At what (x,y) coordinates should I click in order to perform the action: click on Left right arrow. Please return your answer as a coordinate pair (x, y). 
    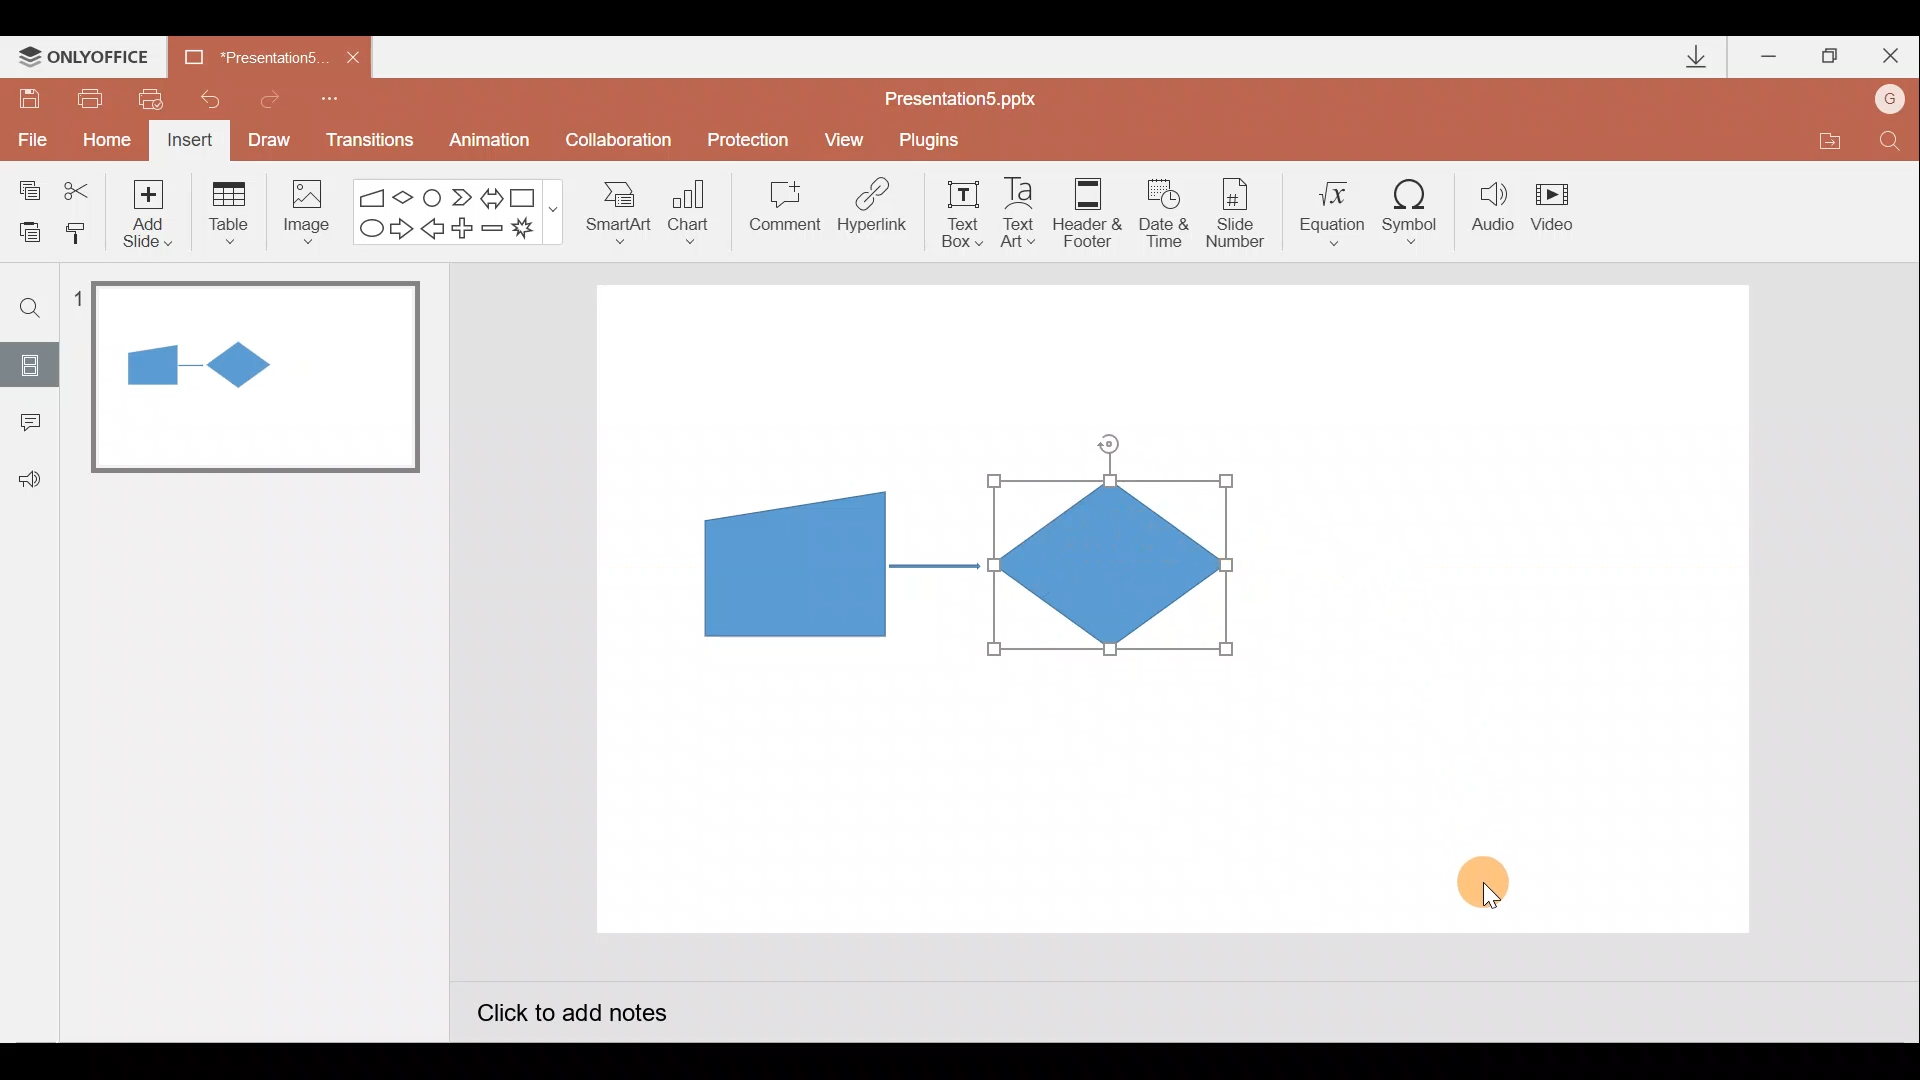
    Looking at the image, I should click on (494, 194).